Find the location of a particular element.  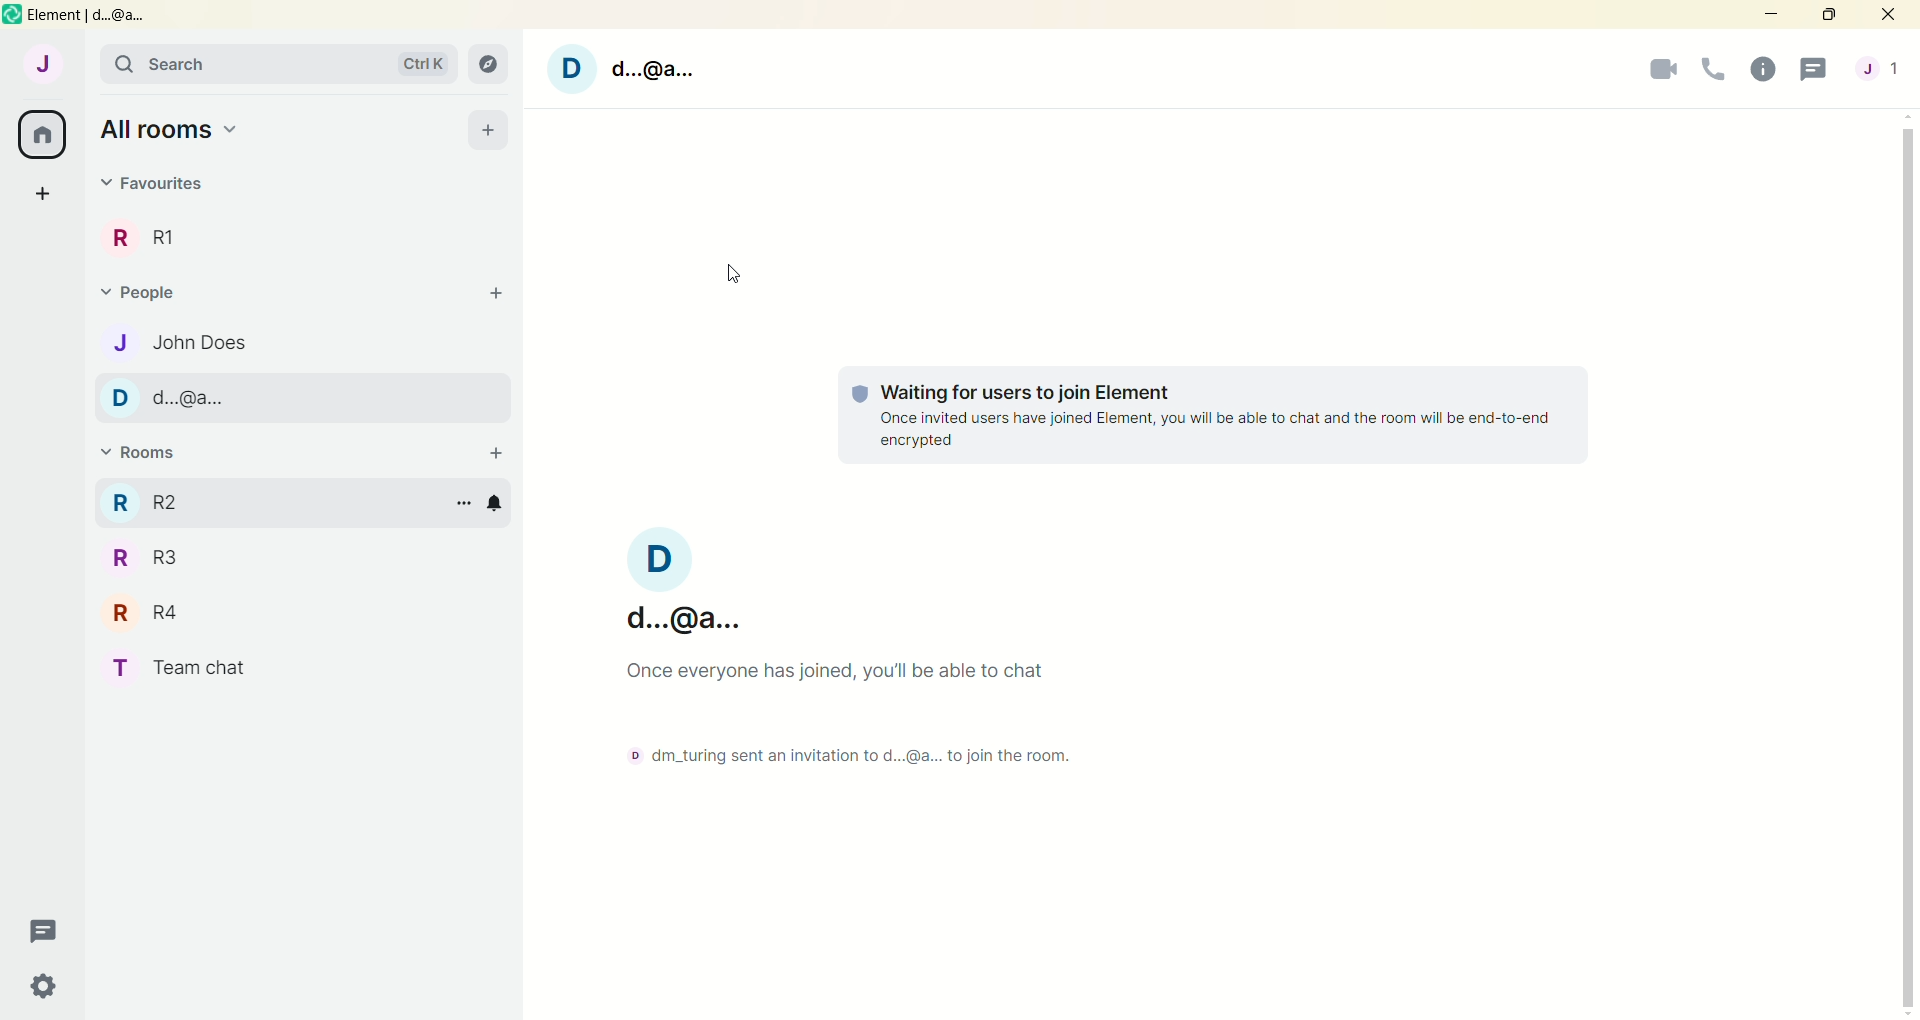

account is located at coordinates (689, 580).